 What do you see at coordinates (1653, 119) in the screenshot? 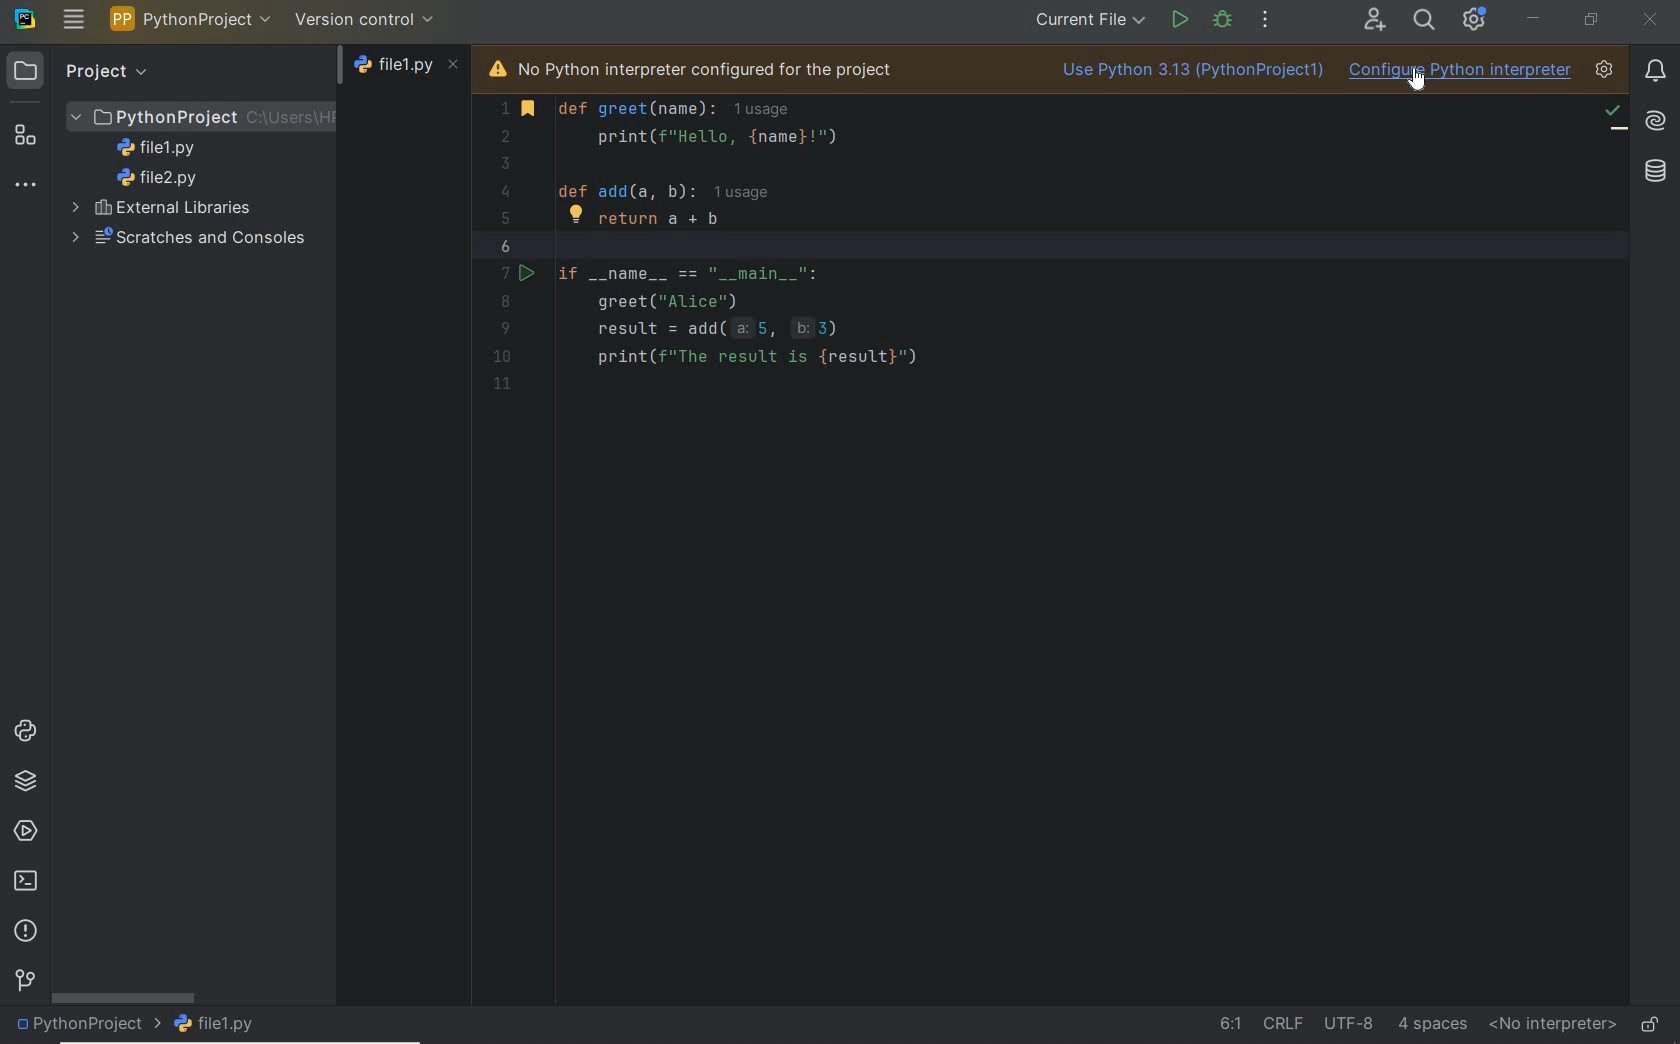
I see `AI Assistant` at bounding box center [1653, 119].